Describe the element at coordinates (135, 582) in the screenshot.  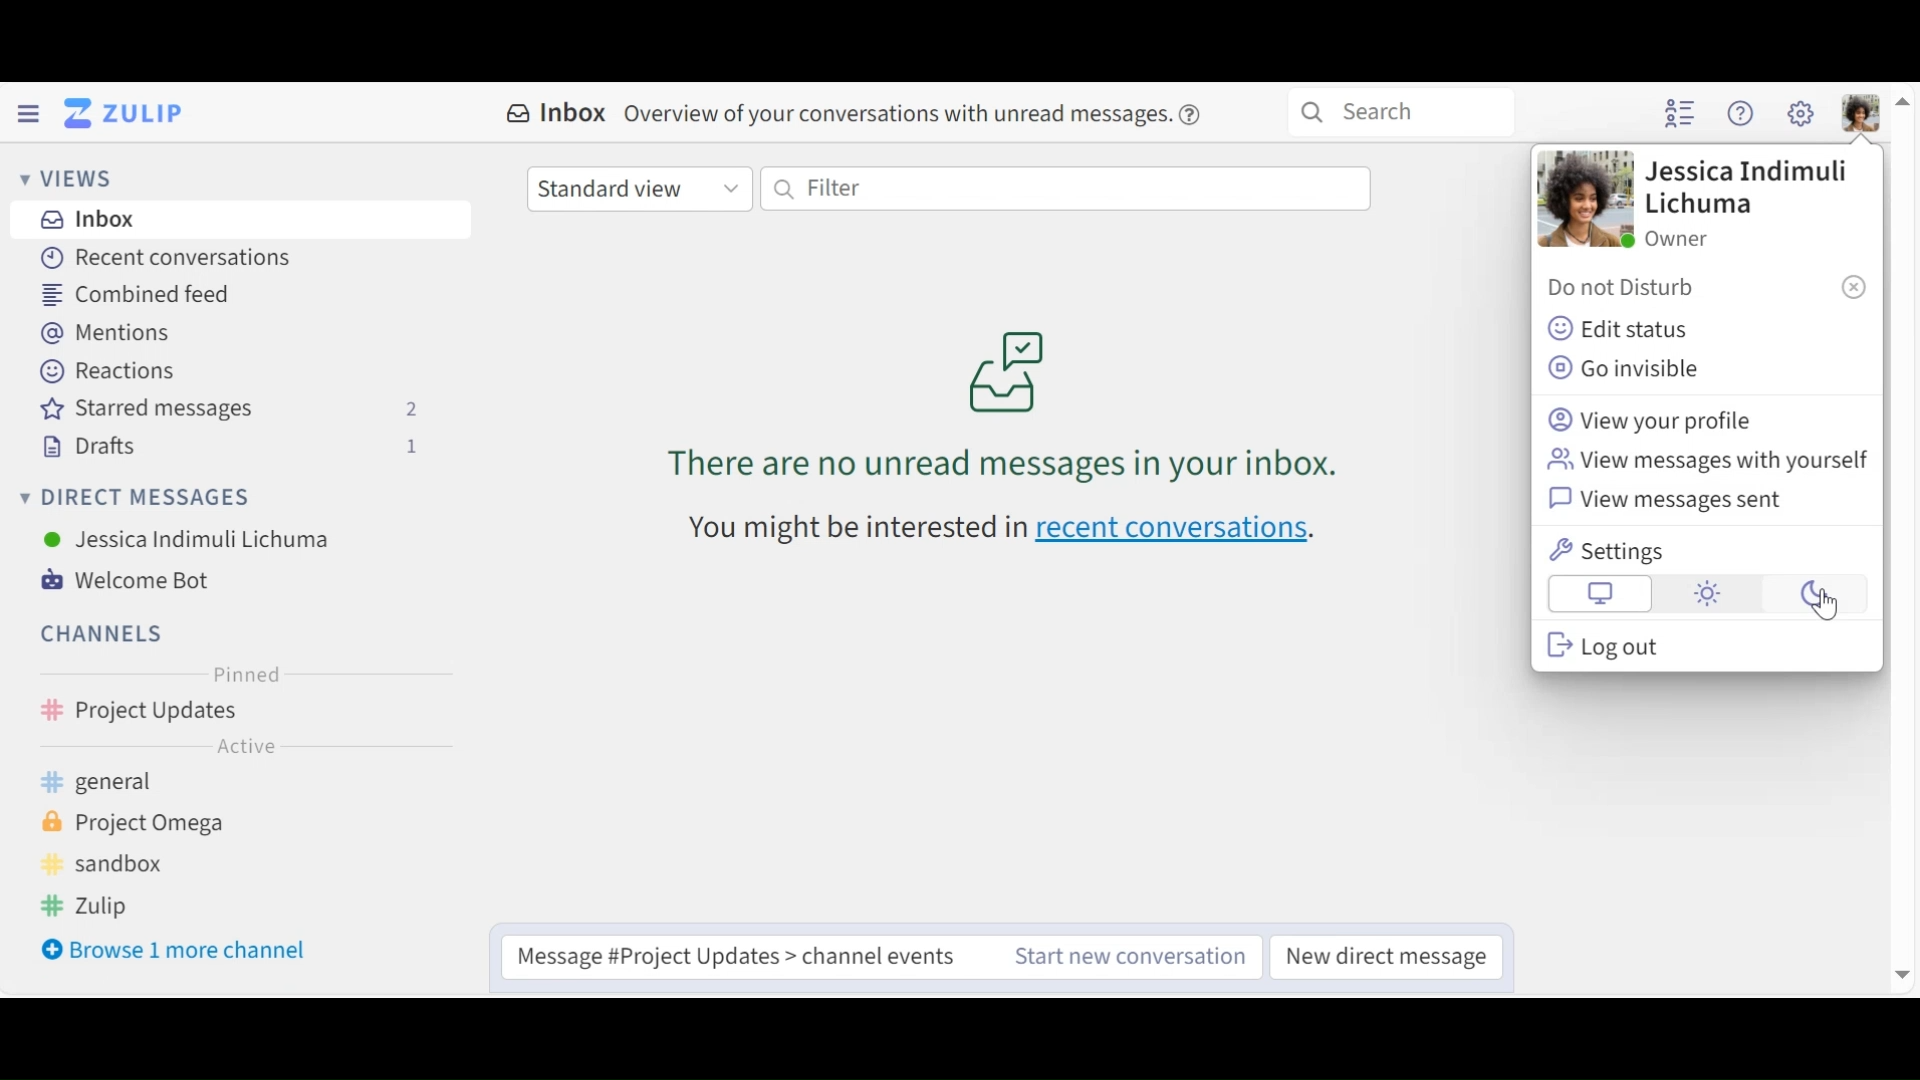
I see `Welcome Bot` at that location.